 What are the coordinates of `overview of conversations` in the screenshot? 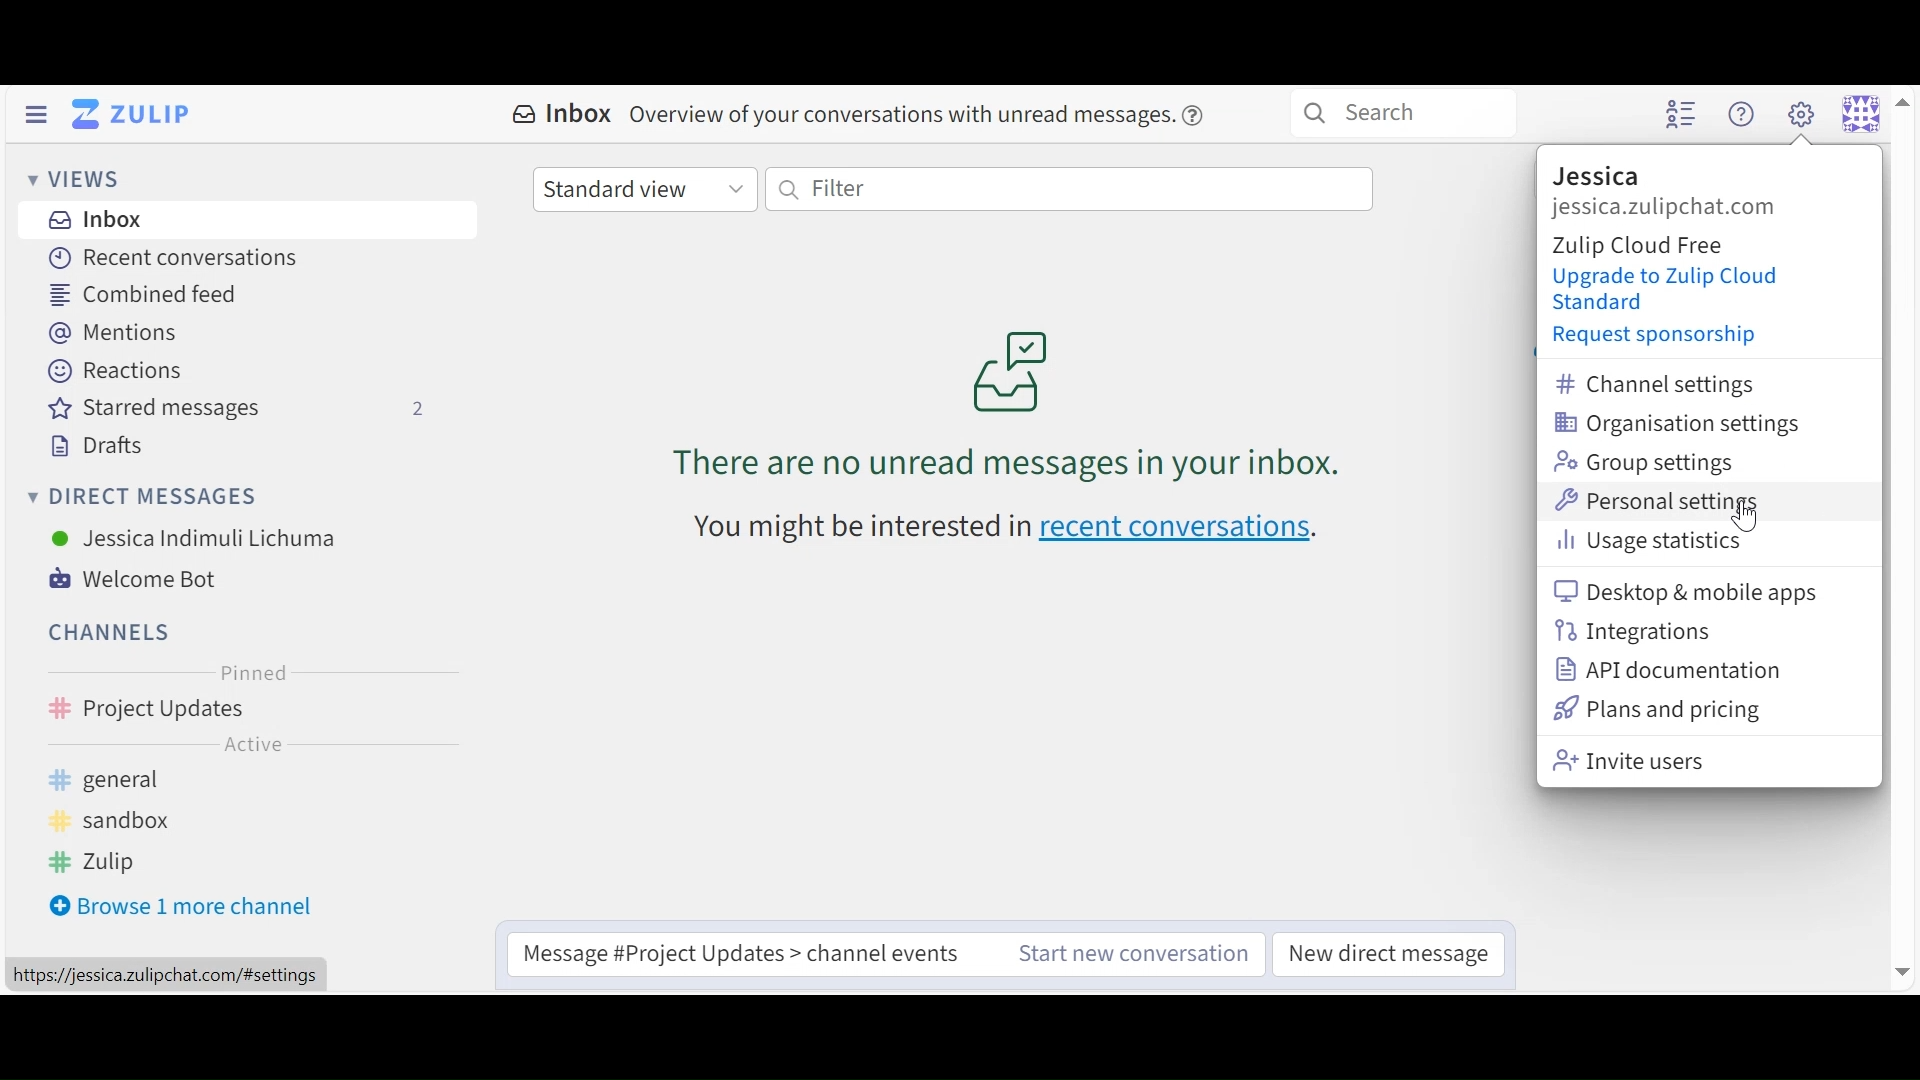 It's located at (923, 116).